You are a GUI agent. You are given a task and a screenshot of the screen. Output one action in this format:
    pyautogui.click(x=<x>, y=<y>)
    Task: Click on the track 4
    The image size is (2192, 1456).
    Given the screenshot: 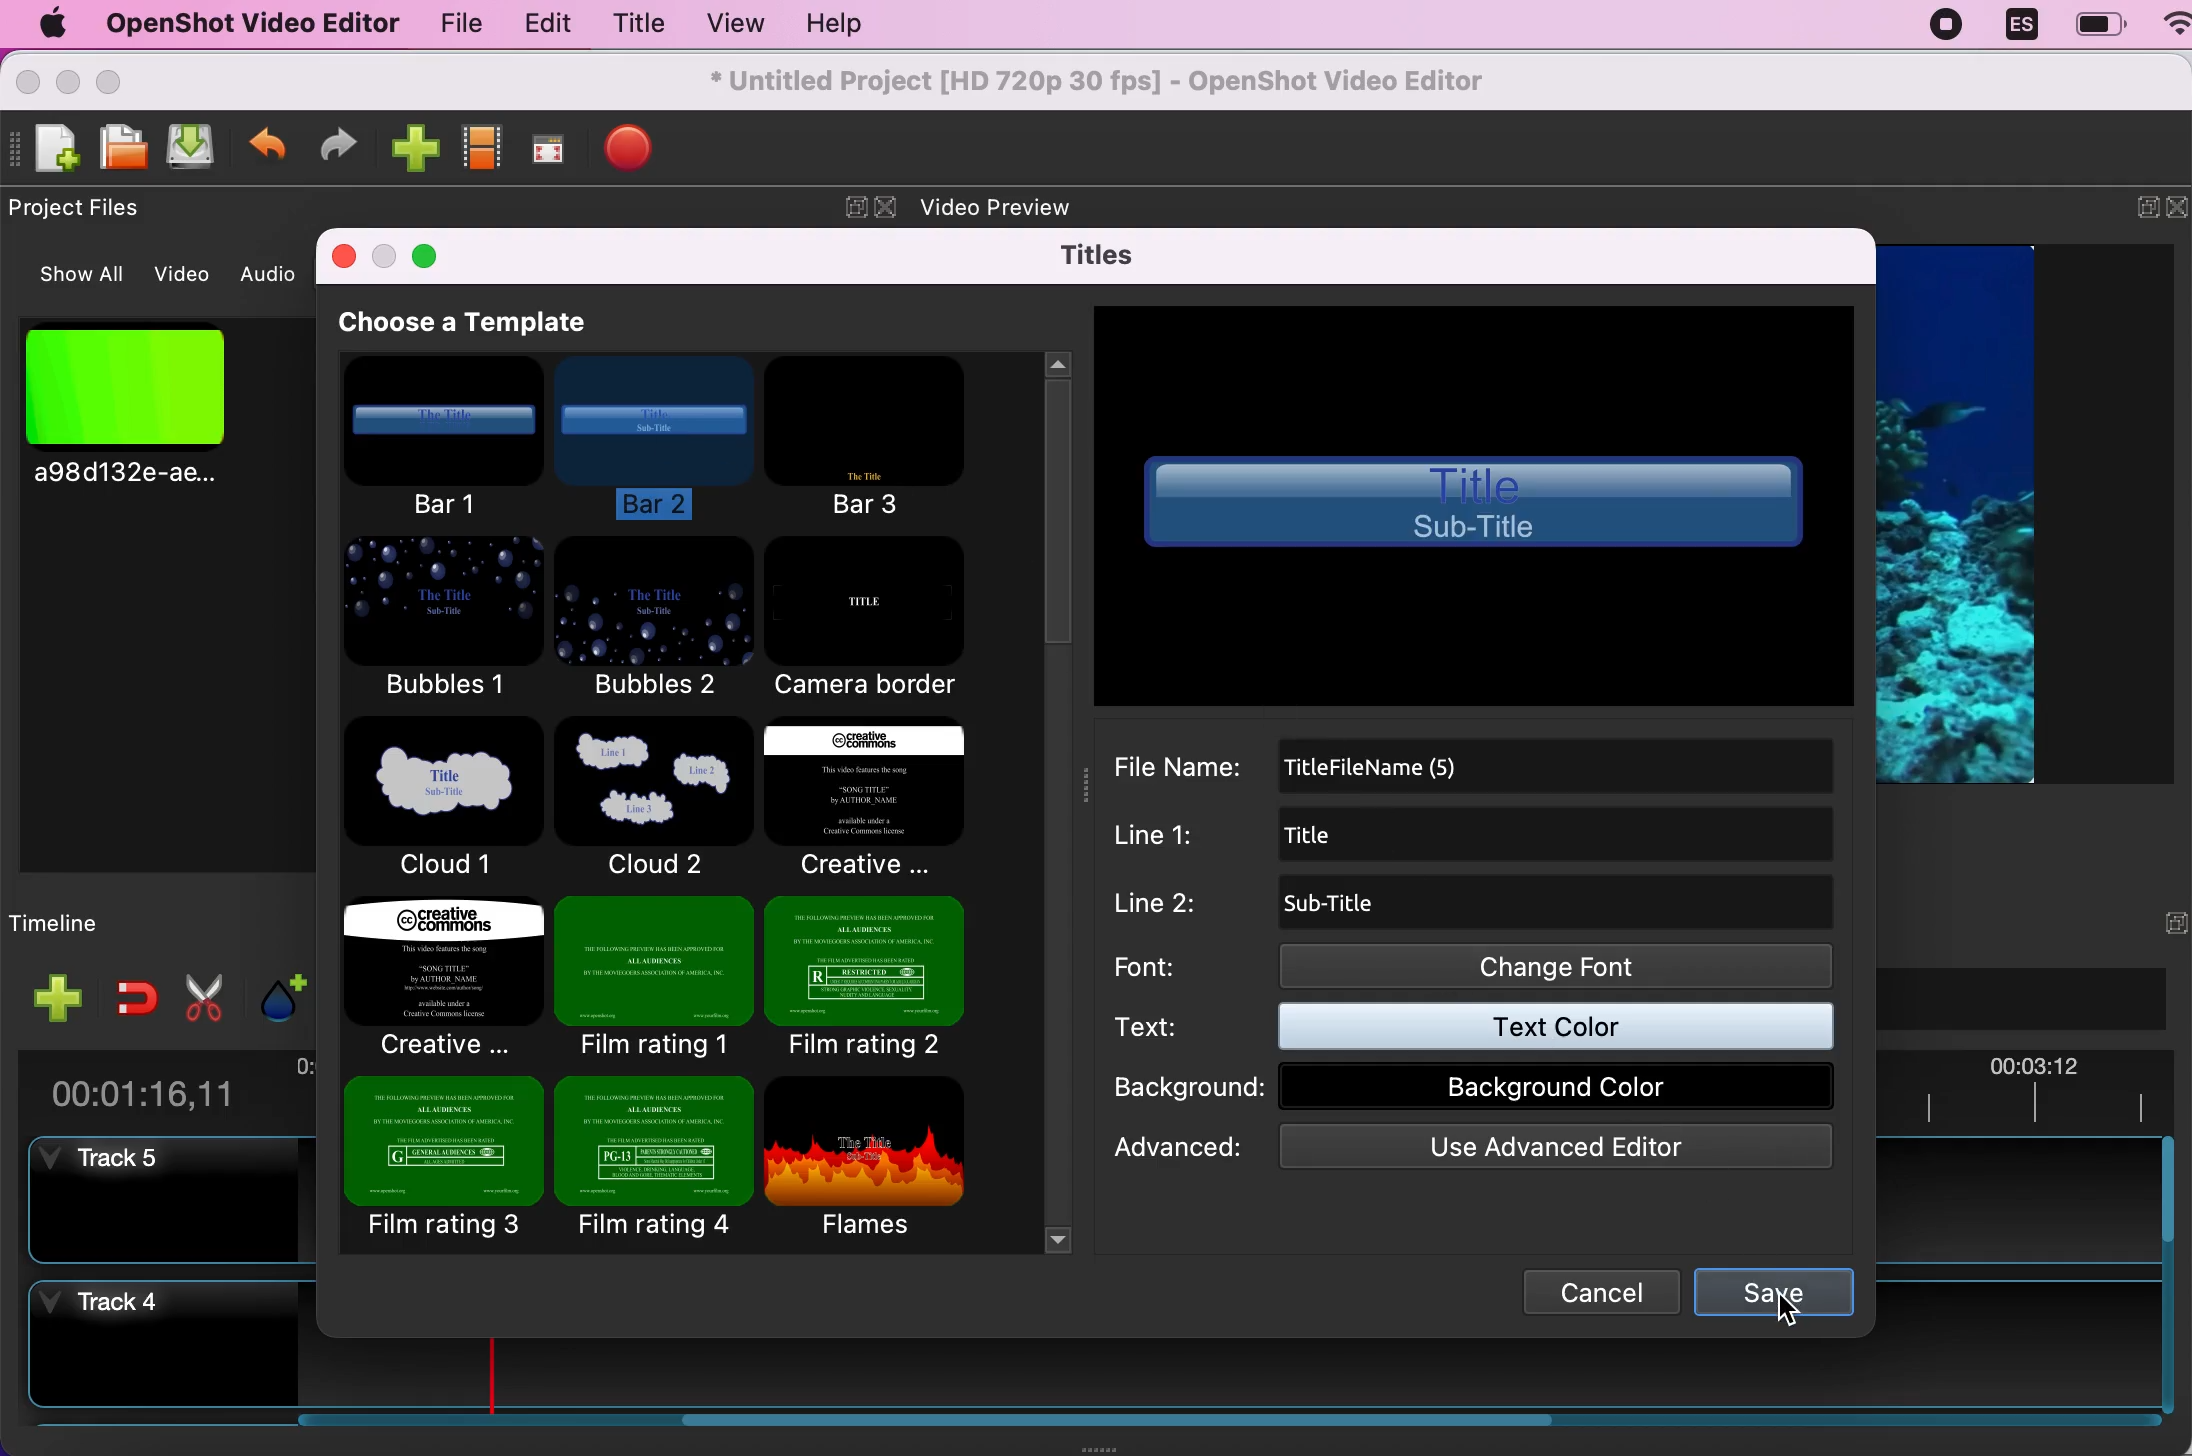 What is the action you would take?
    pyautogui.click(x=163, y=1348)
    